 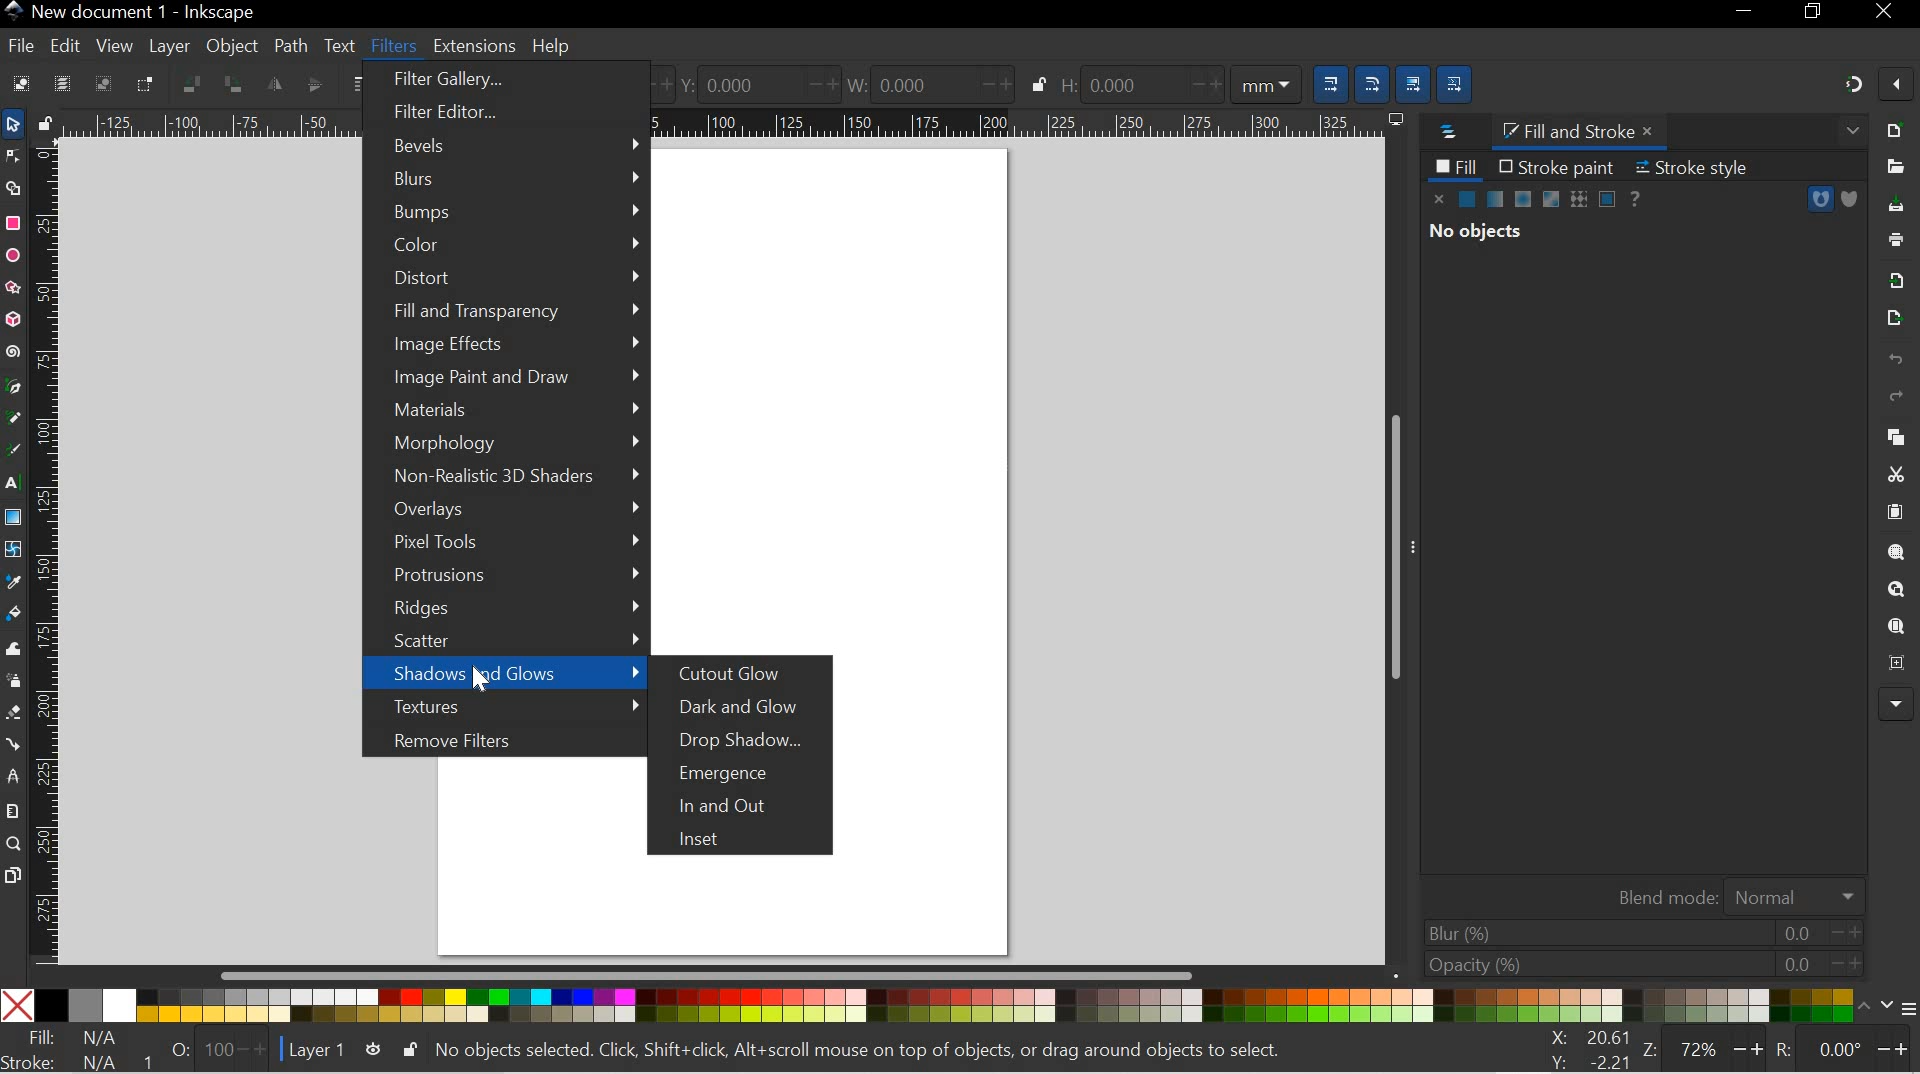 What do you see at coordinates (507, 281) in the screenshot?
I see `DISTORT` at bounding box center [507, 281].